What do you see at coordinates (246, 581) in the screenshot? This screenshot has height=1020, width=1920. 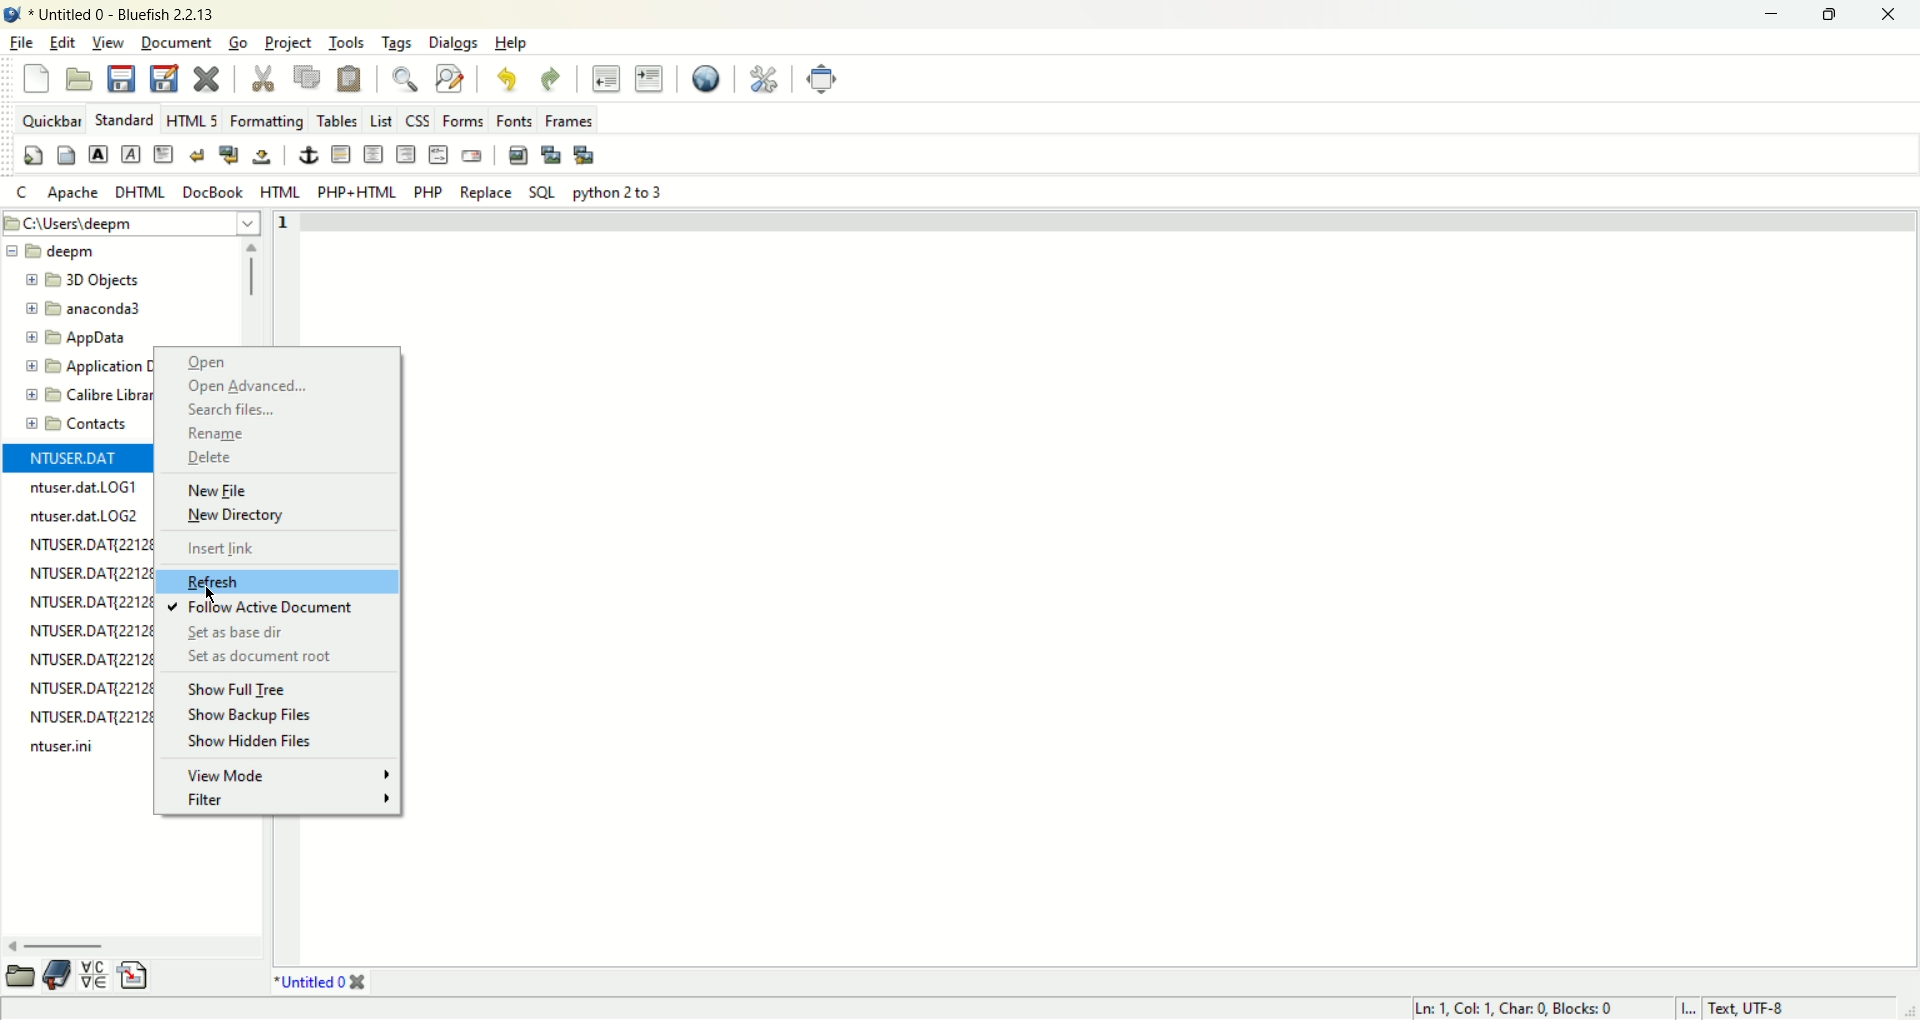 I see `refresh` at bounding box center [246, 581].